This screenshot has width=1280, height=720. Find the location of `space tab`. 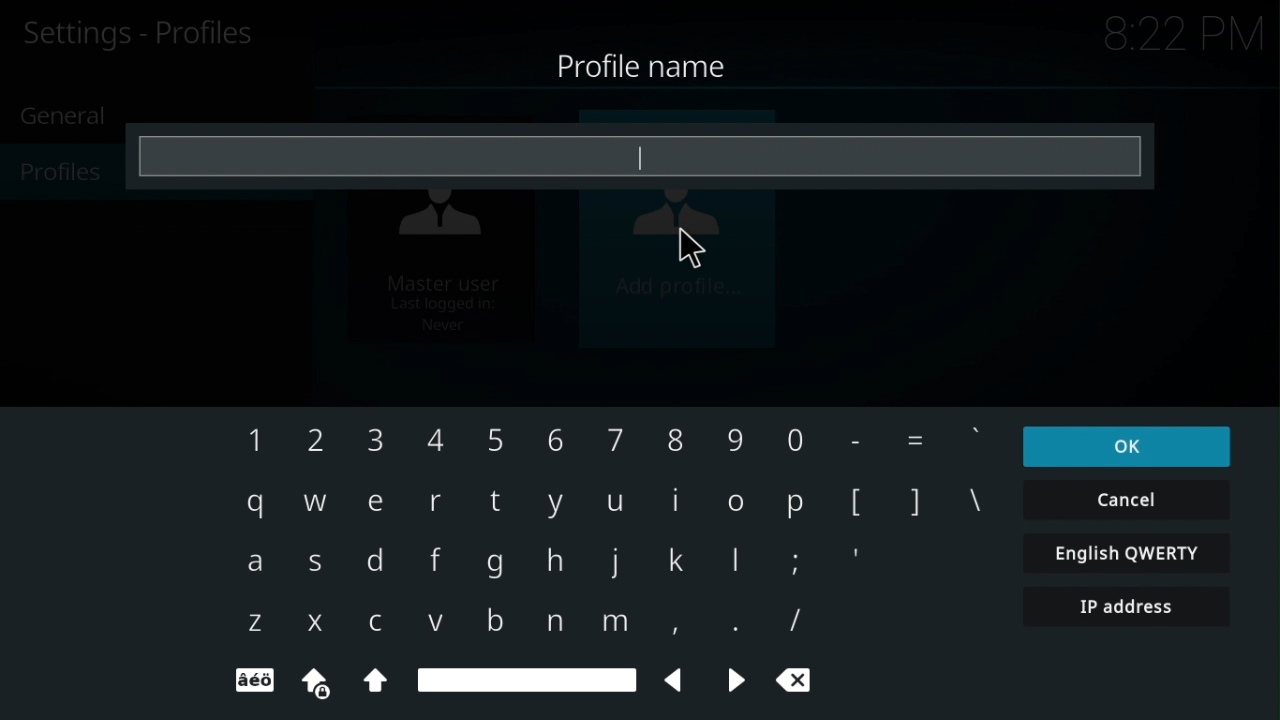

space tab is located at coordinates (527, 681).